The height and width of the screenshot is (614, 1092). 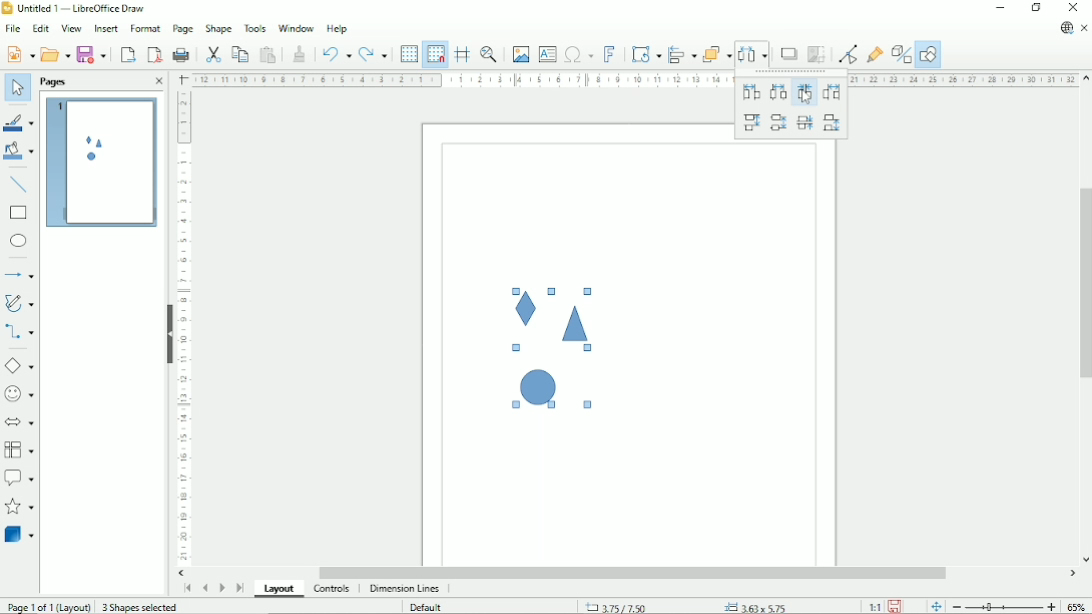 I want to click on Copy, so click(x=239, y=53).